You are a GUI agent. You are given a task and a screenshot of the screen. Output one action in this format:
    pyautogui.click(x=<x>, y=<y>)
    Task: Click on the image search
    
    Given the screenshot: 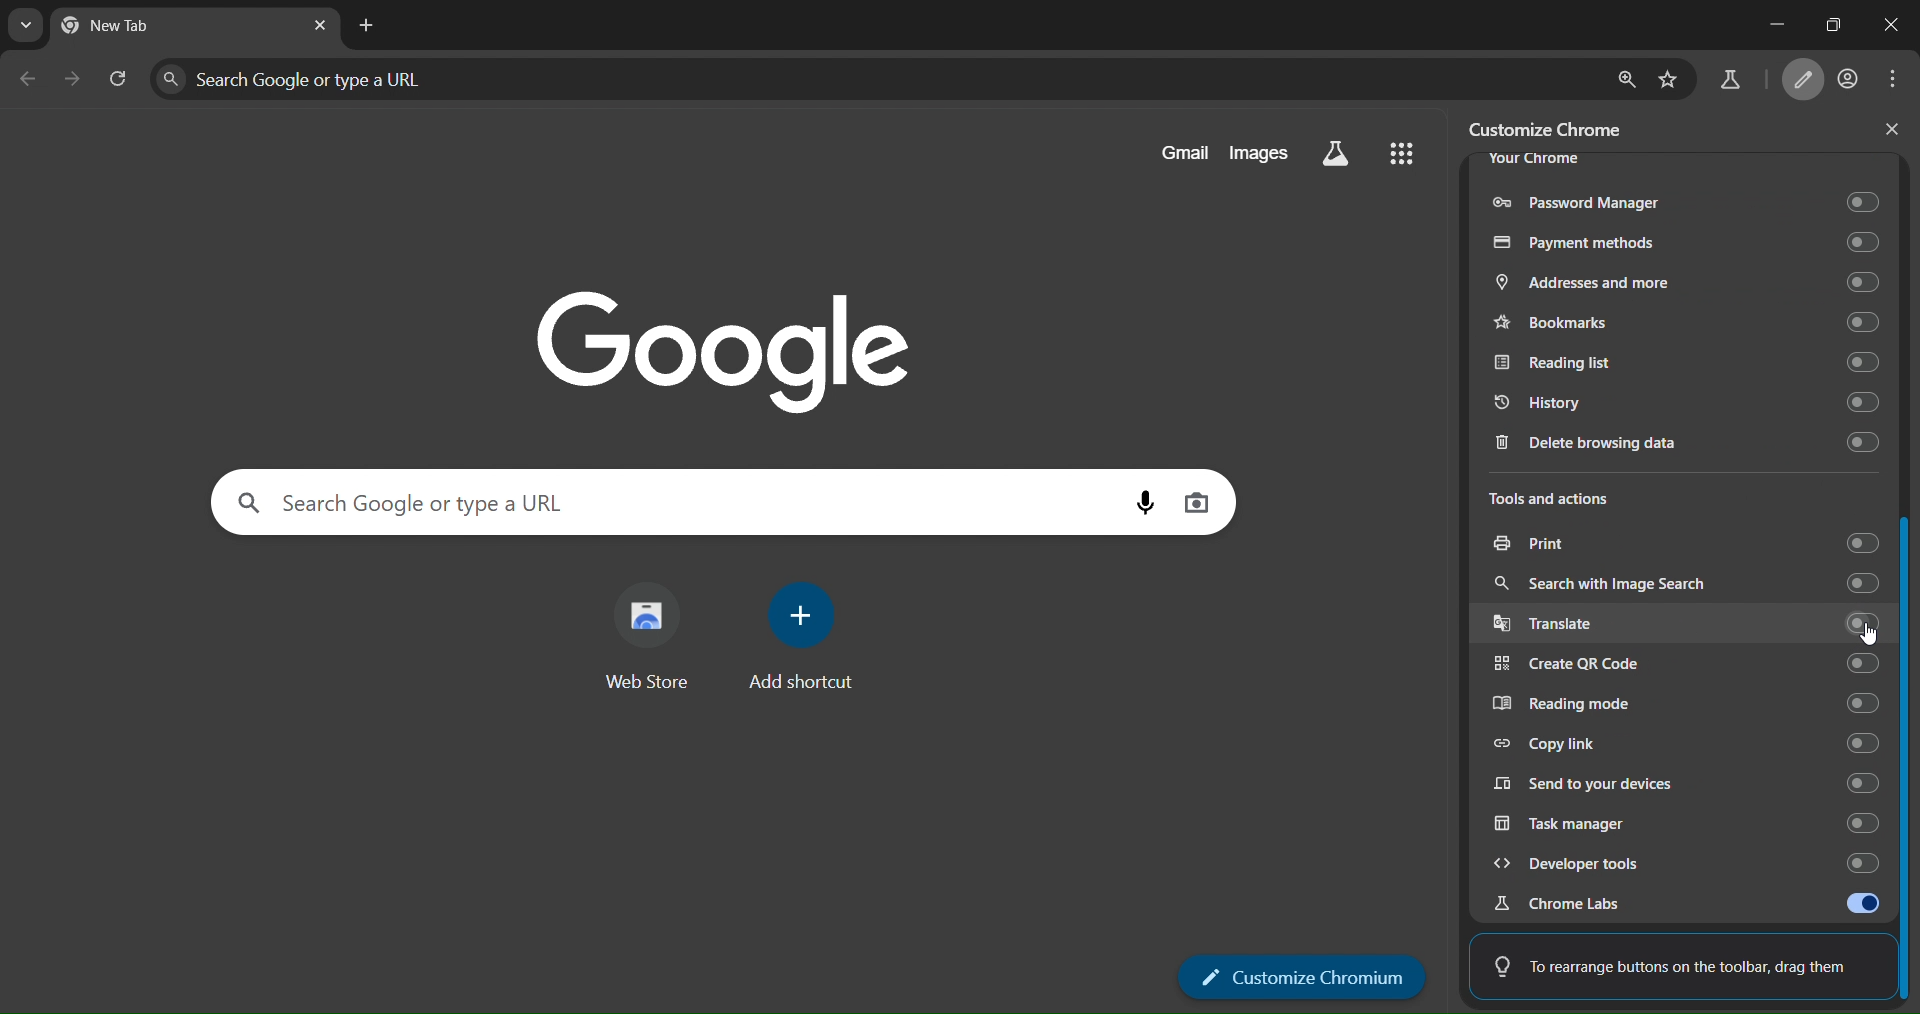 What is the action you would take?
    pyautogui.click(x=1198, y=503)
    